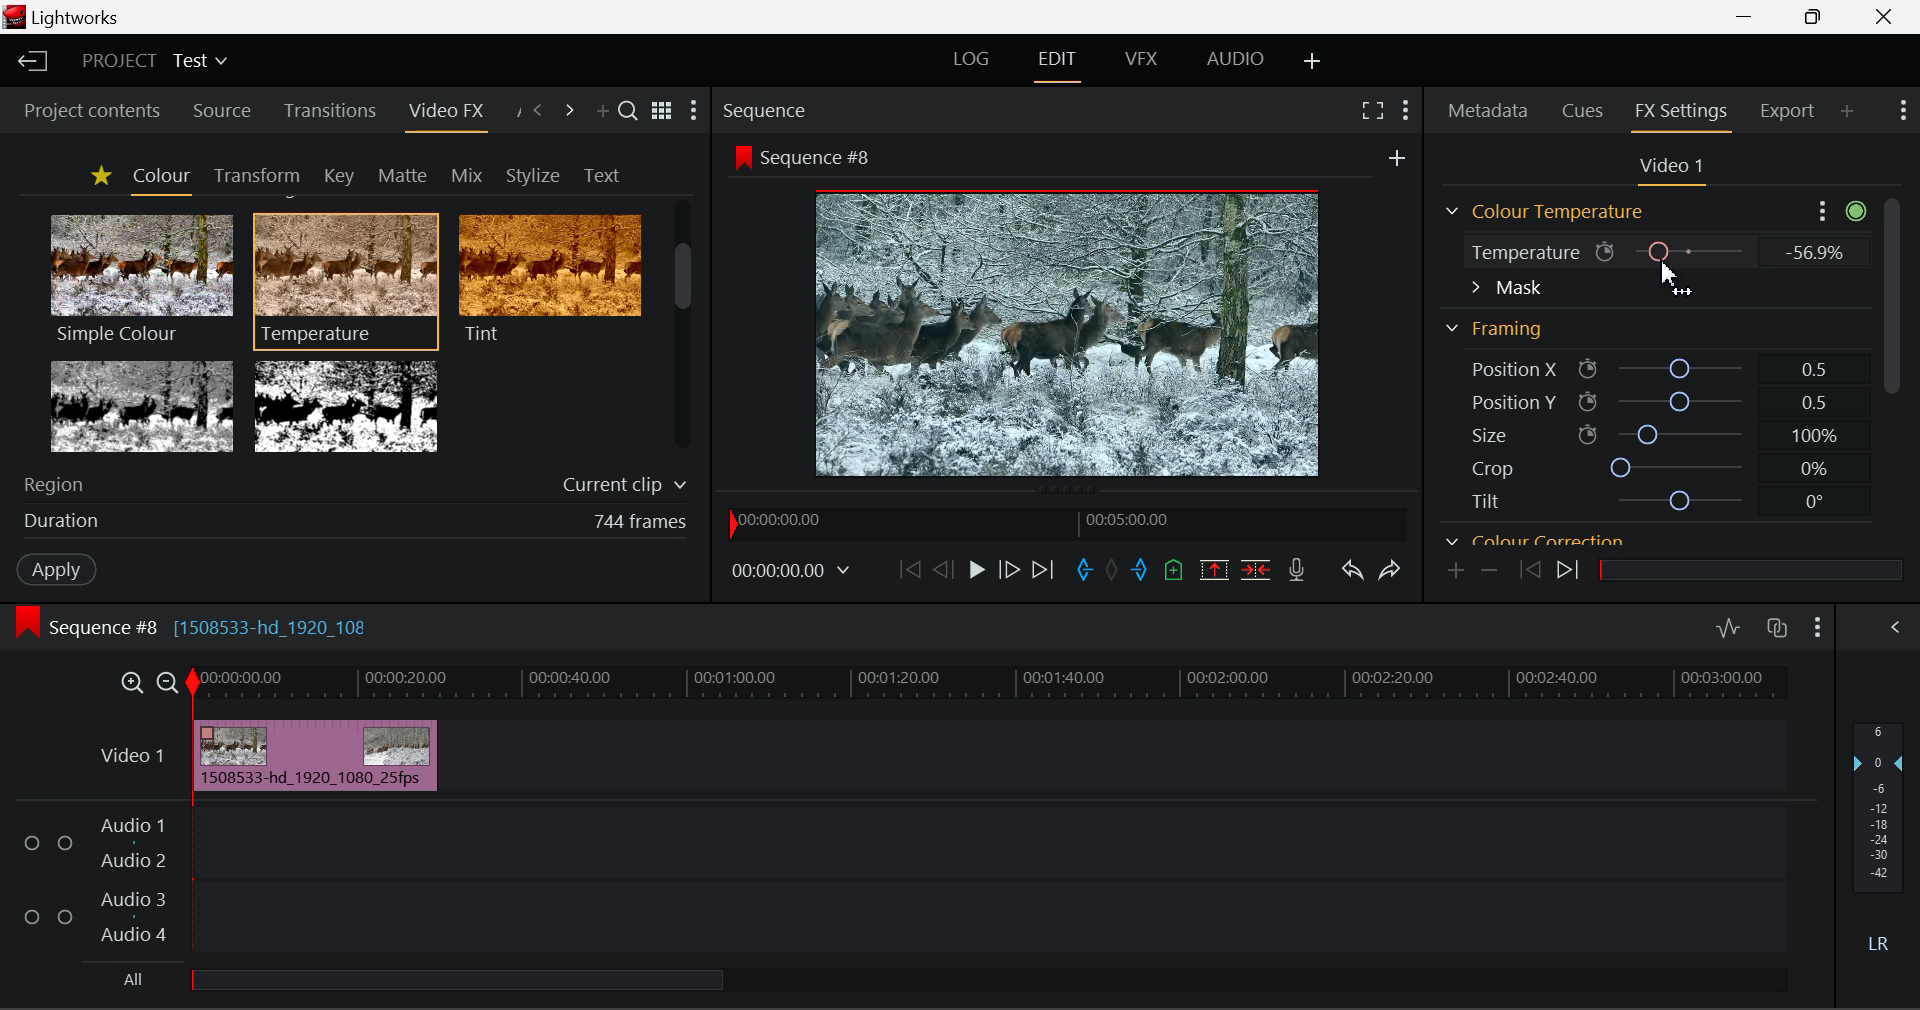 This screenshot has width=1920, height=1010. What do you see at coordinates (1570, 573) in the screenshot?
I see `Next keyframe` at bounding box center [1570, 573].